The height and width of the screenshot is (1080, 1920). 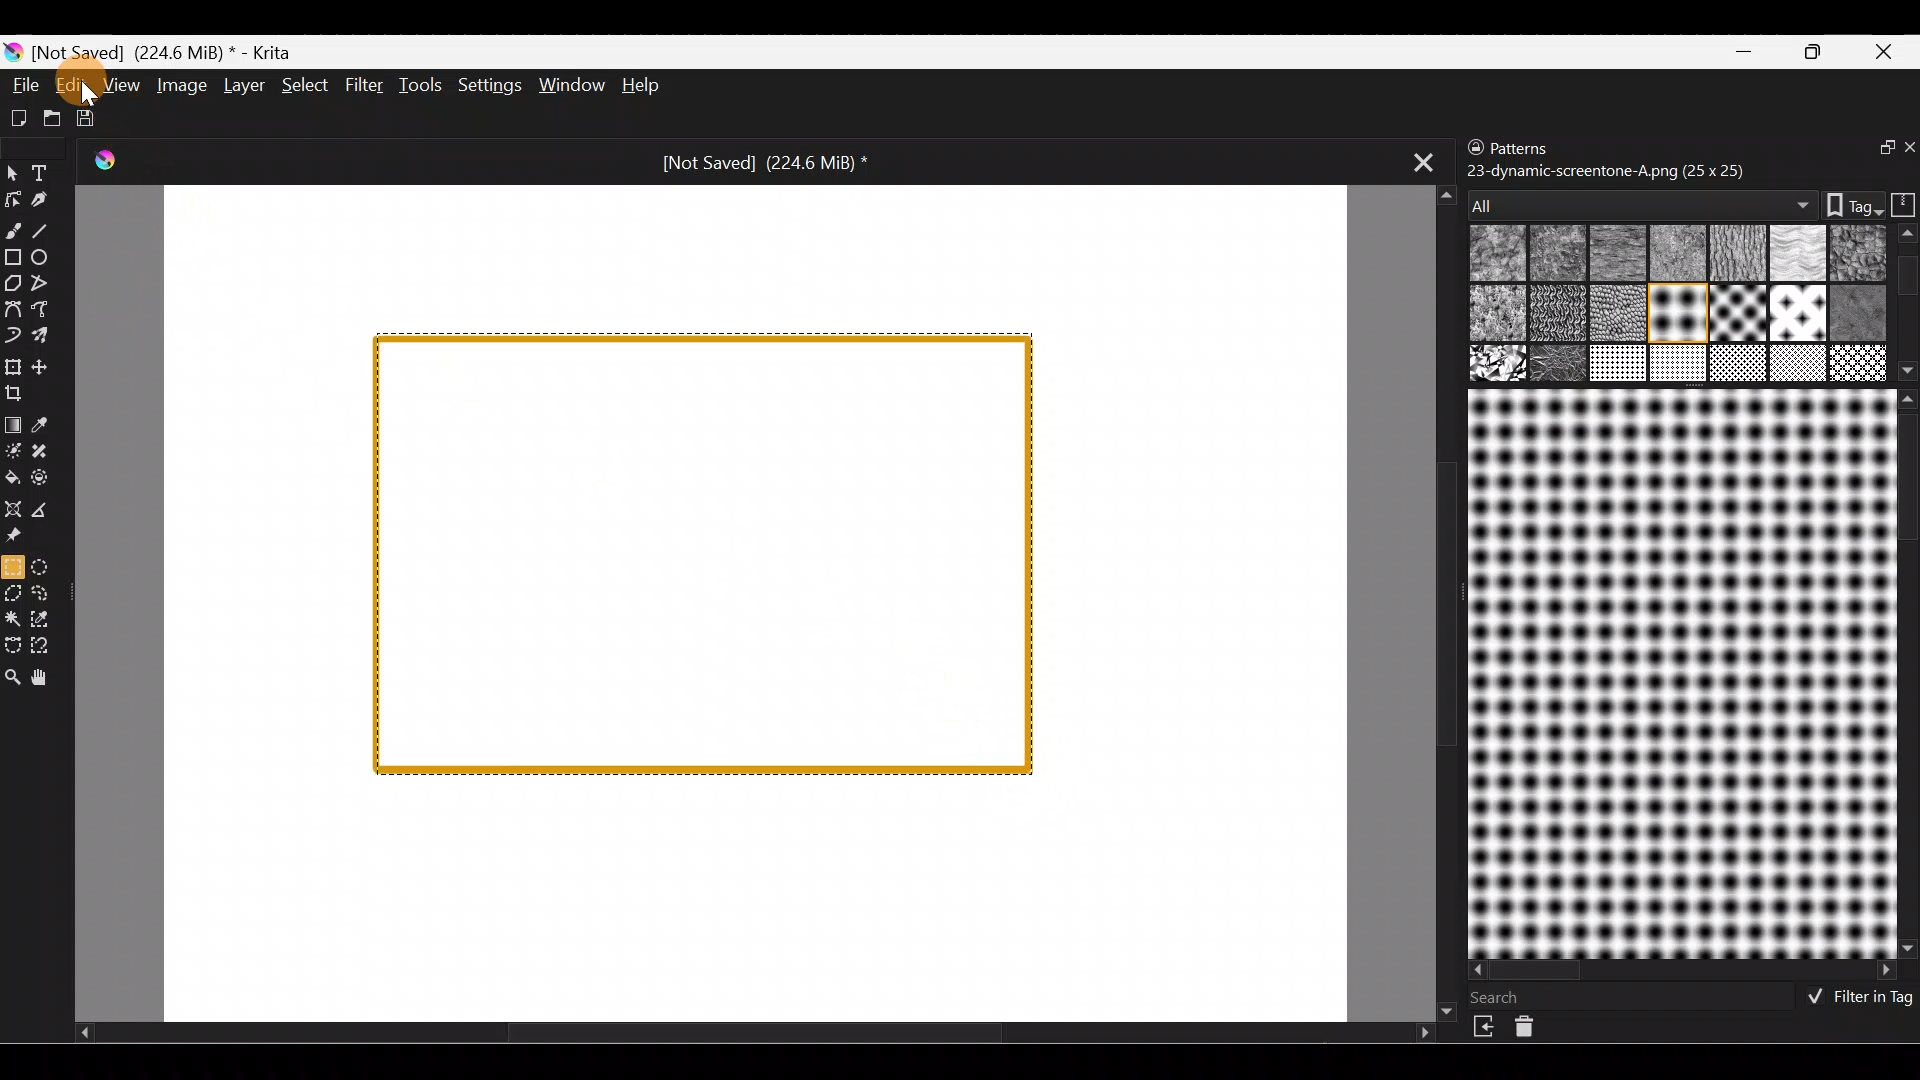 I want to click on Search, so click(x=1507, y=997).